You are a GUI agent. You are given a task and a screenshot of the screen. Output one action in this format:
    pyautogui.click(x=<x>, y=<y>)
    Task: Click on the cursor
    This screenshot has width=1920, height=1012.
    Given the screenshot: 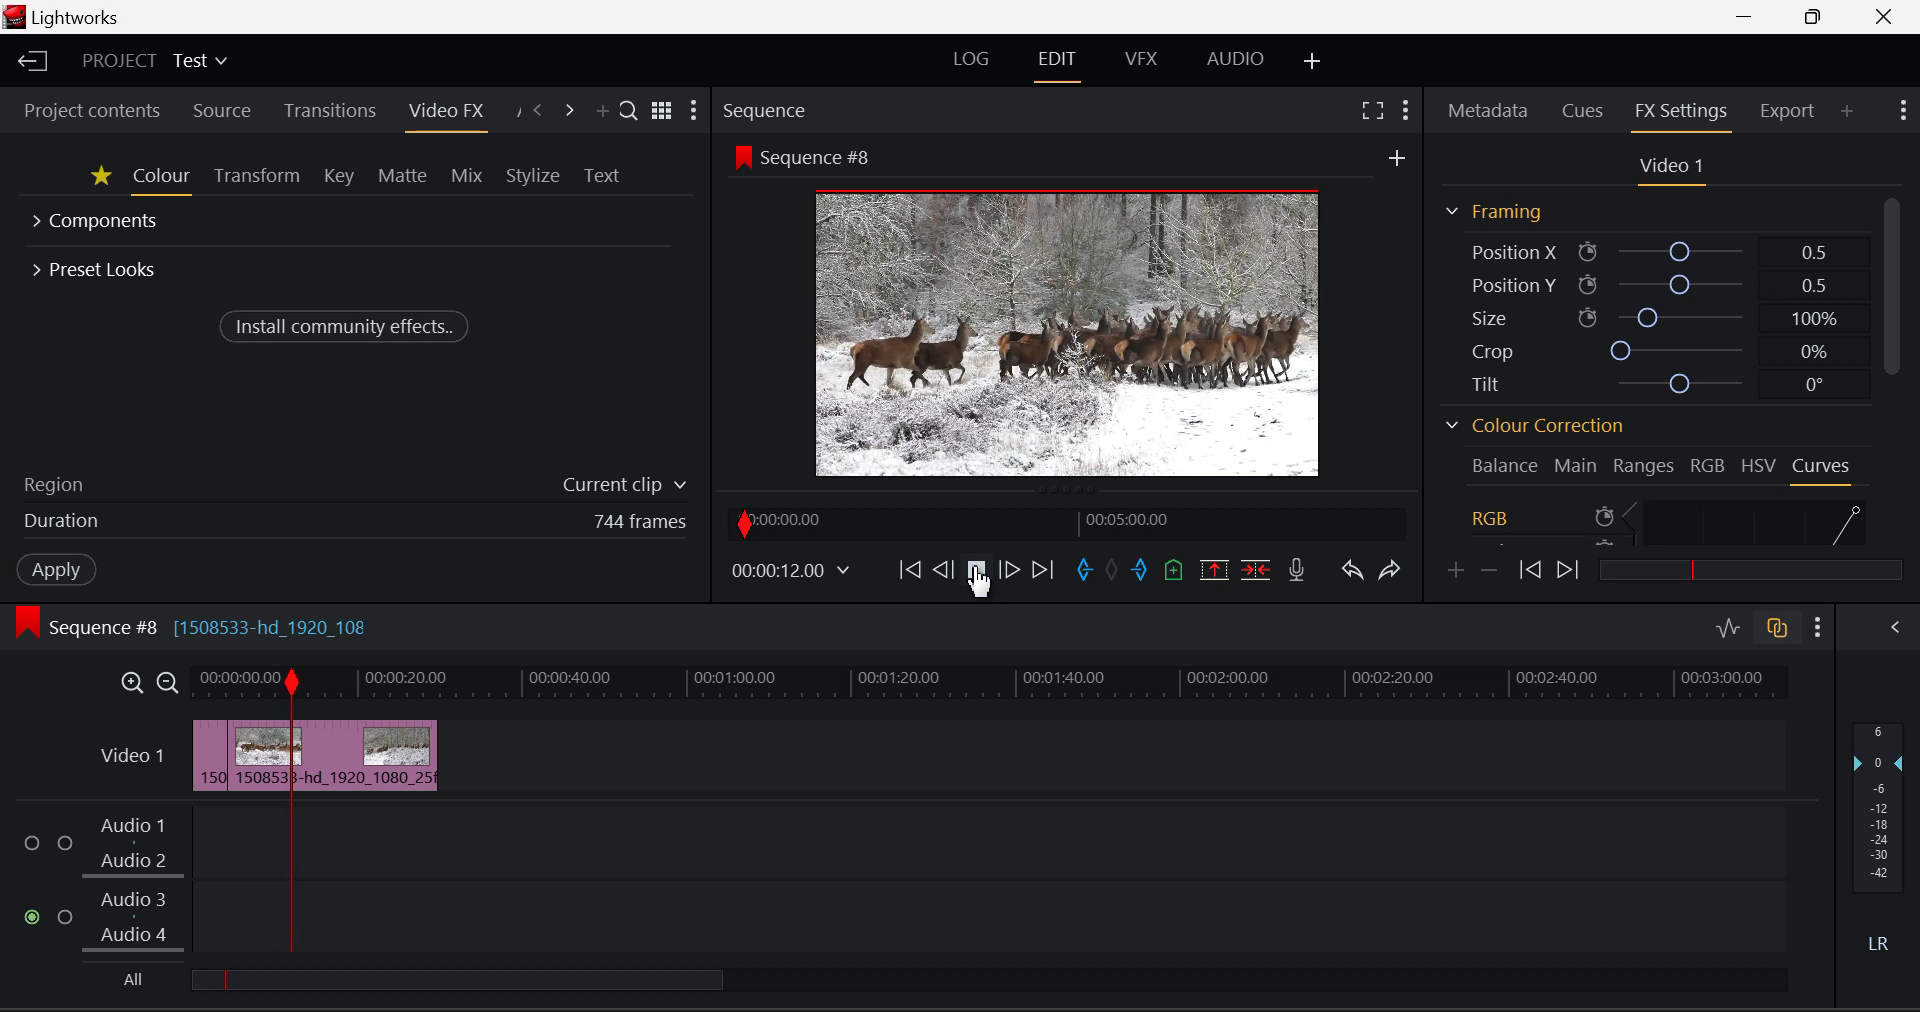 What is the action you would take?
    pyautogui.click(x=989, y=586)
    